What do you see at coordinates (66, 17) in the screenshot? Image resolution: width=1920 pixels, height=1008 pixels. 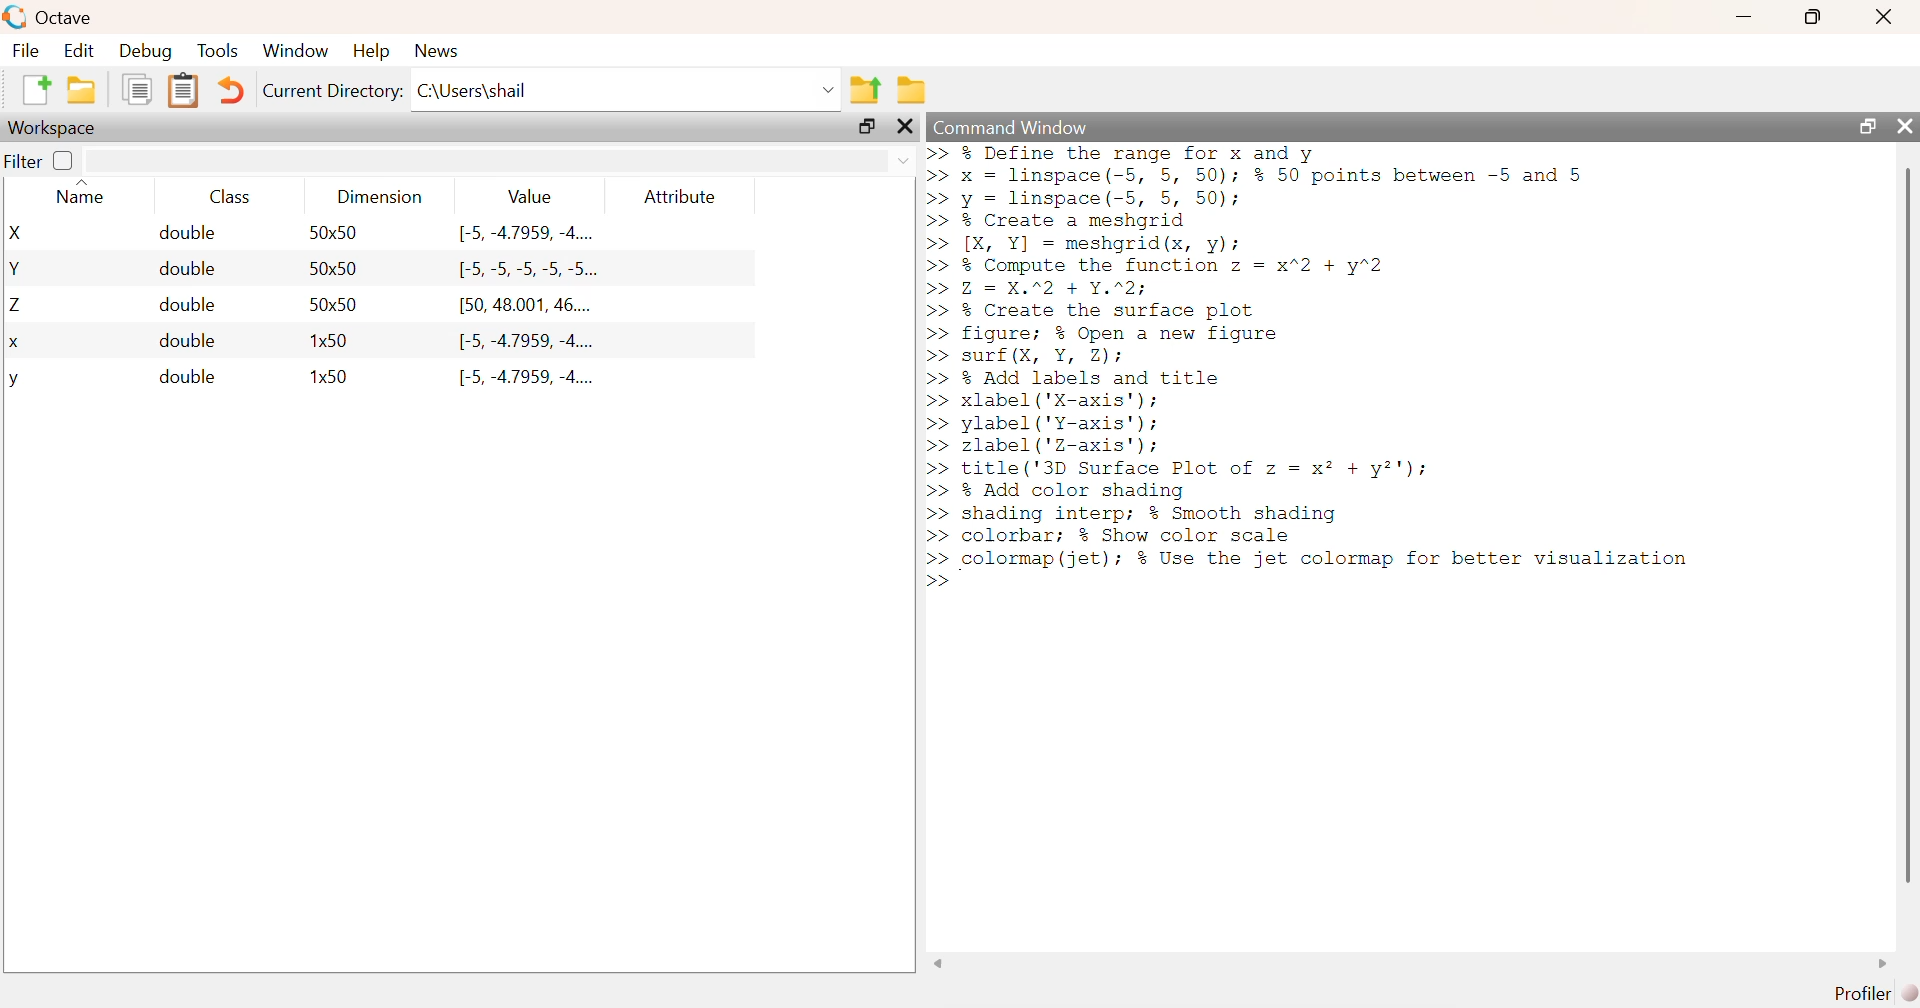 I see `Octave` at bounding box center [66, 17].